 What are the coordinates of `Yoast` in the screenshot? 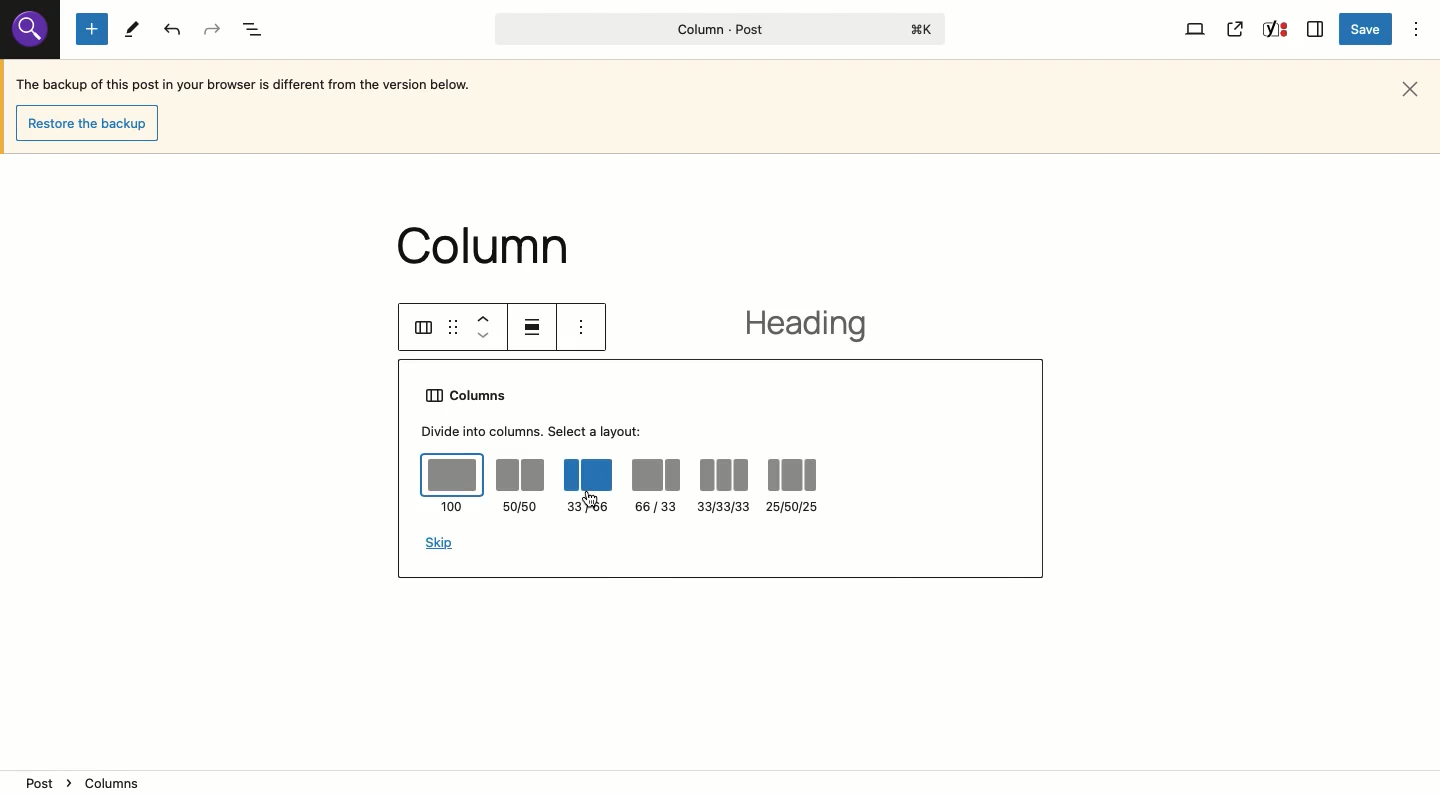 It's located at (1273, 31).